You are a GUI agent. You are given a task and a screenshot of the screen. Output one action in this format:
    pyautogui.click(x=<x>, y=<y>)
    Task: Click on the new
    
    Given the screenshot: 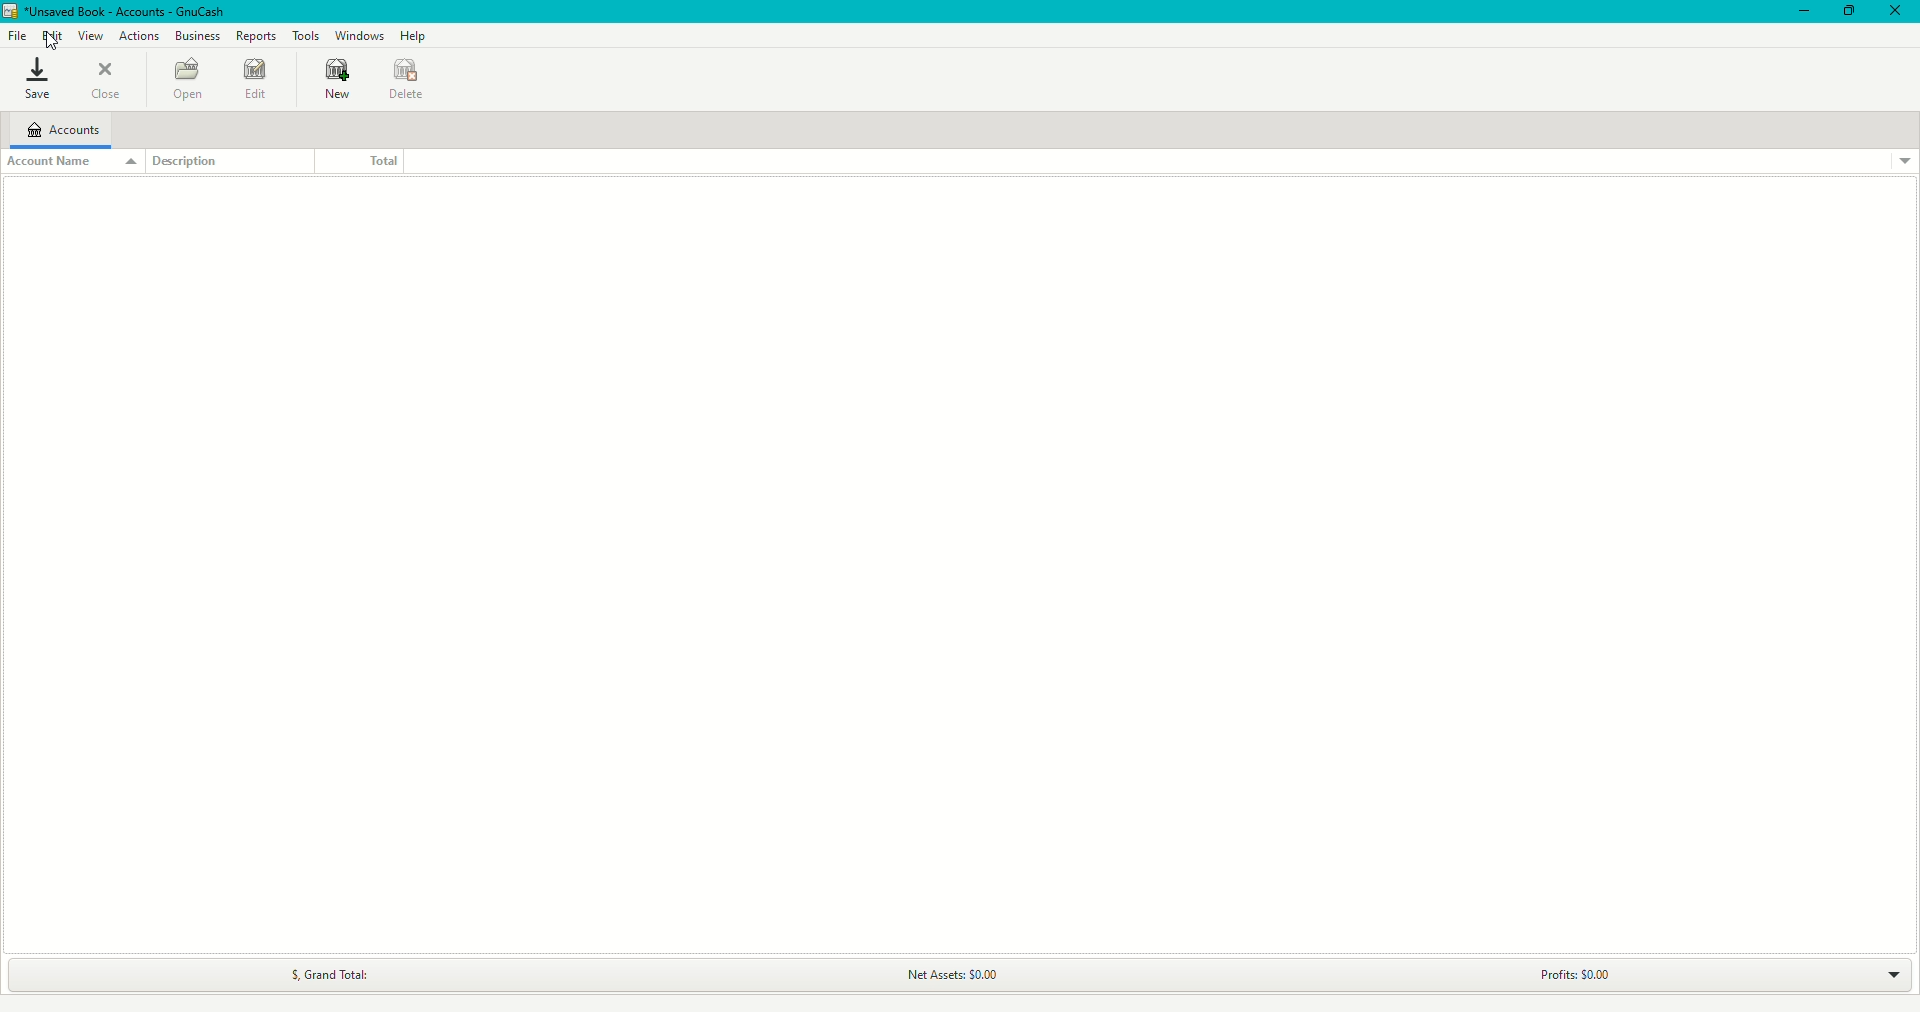 What is the action you would take?
    pyautogui.click(x=332, y=82)
    